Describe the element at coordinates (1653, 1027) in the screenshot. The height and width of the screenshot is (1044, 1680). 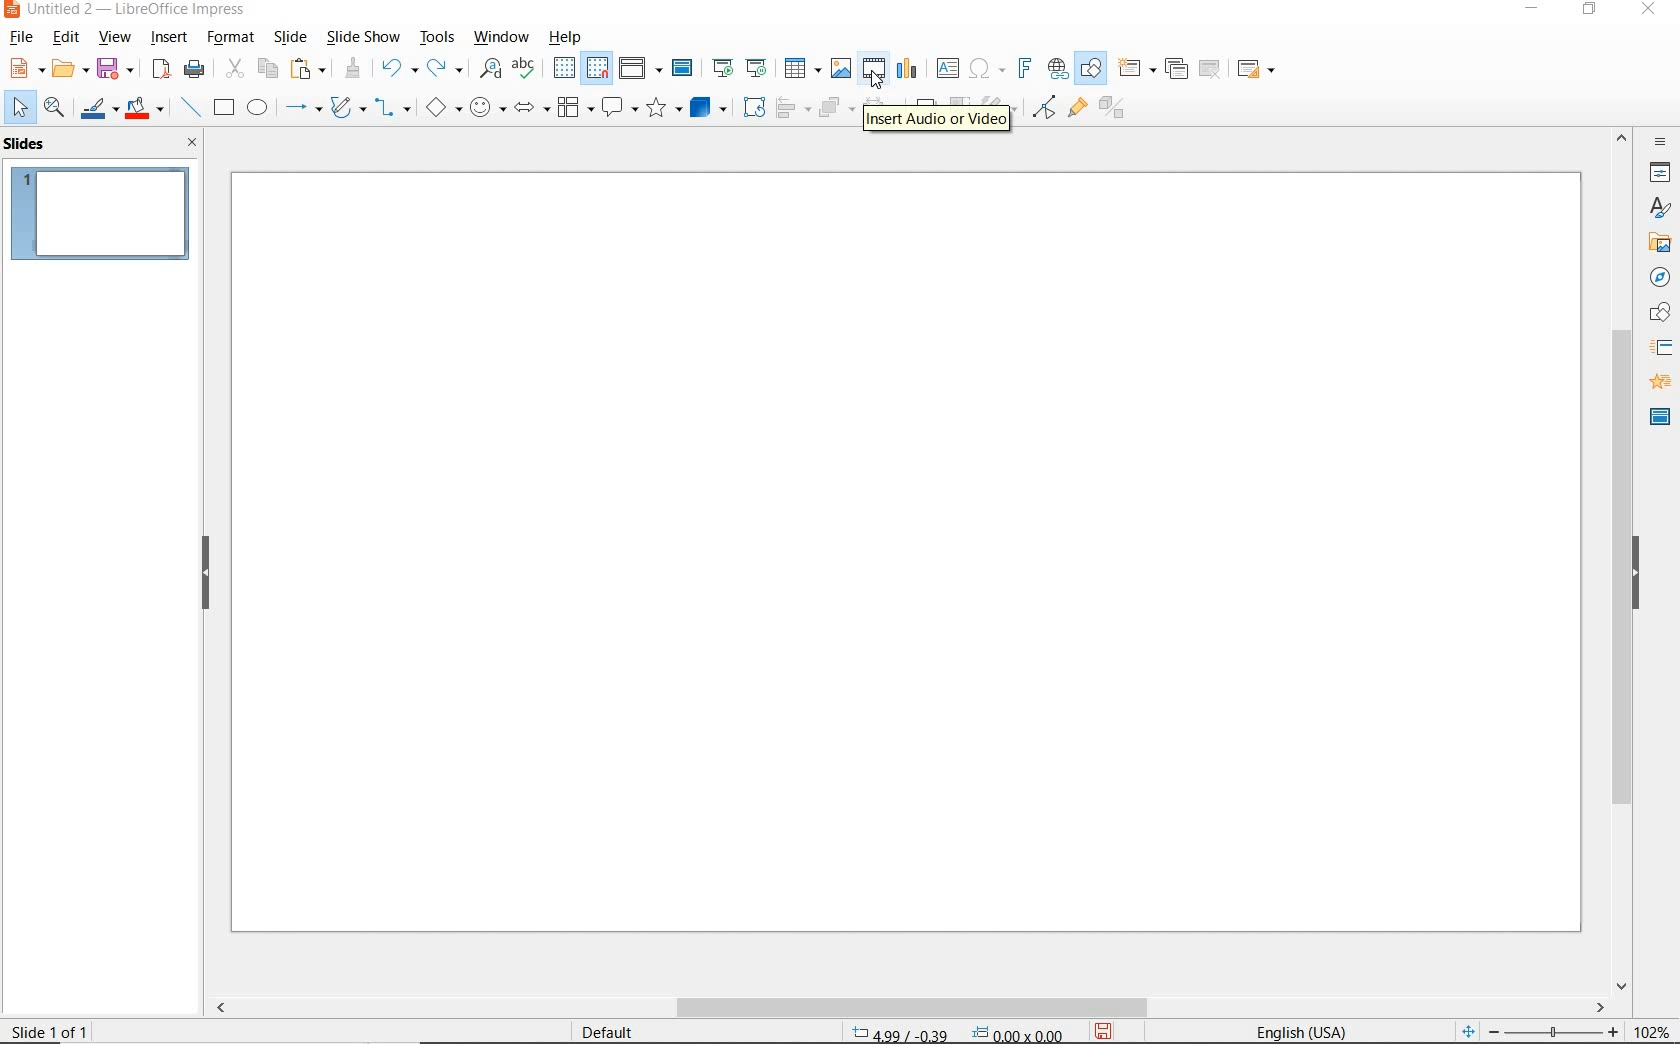
I see `ZOOM FACTOR` at that location.